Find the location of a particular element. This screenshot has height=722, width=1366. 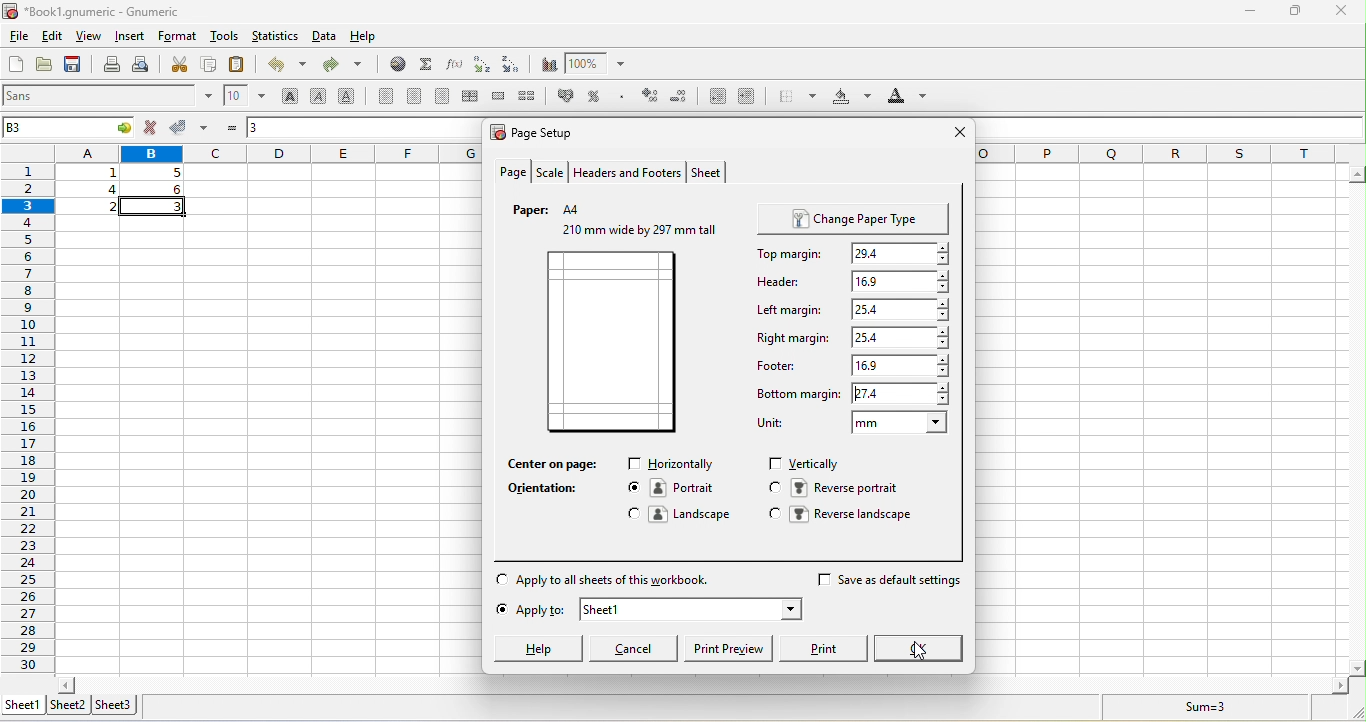

background is located at coordinates (850, 98).